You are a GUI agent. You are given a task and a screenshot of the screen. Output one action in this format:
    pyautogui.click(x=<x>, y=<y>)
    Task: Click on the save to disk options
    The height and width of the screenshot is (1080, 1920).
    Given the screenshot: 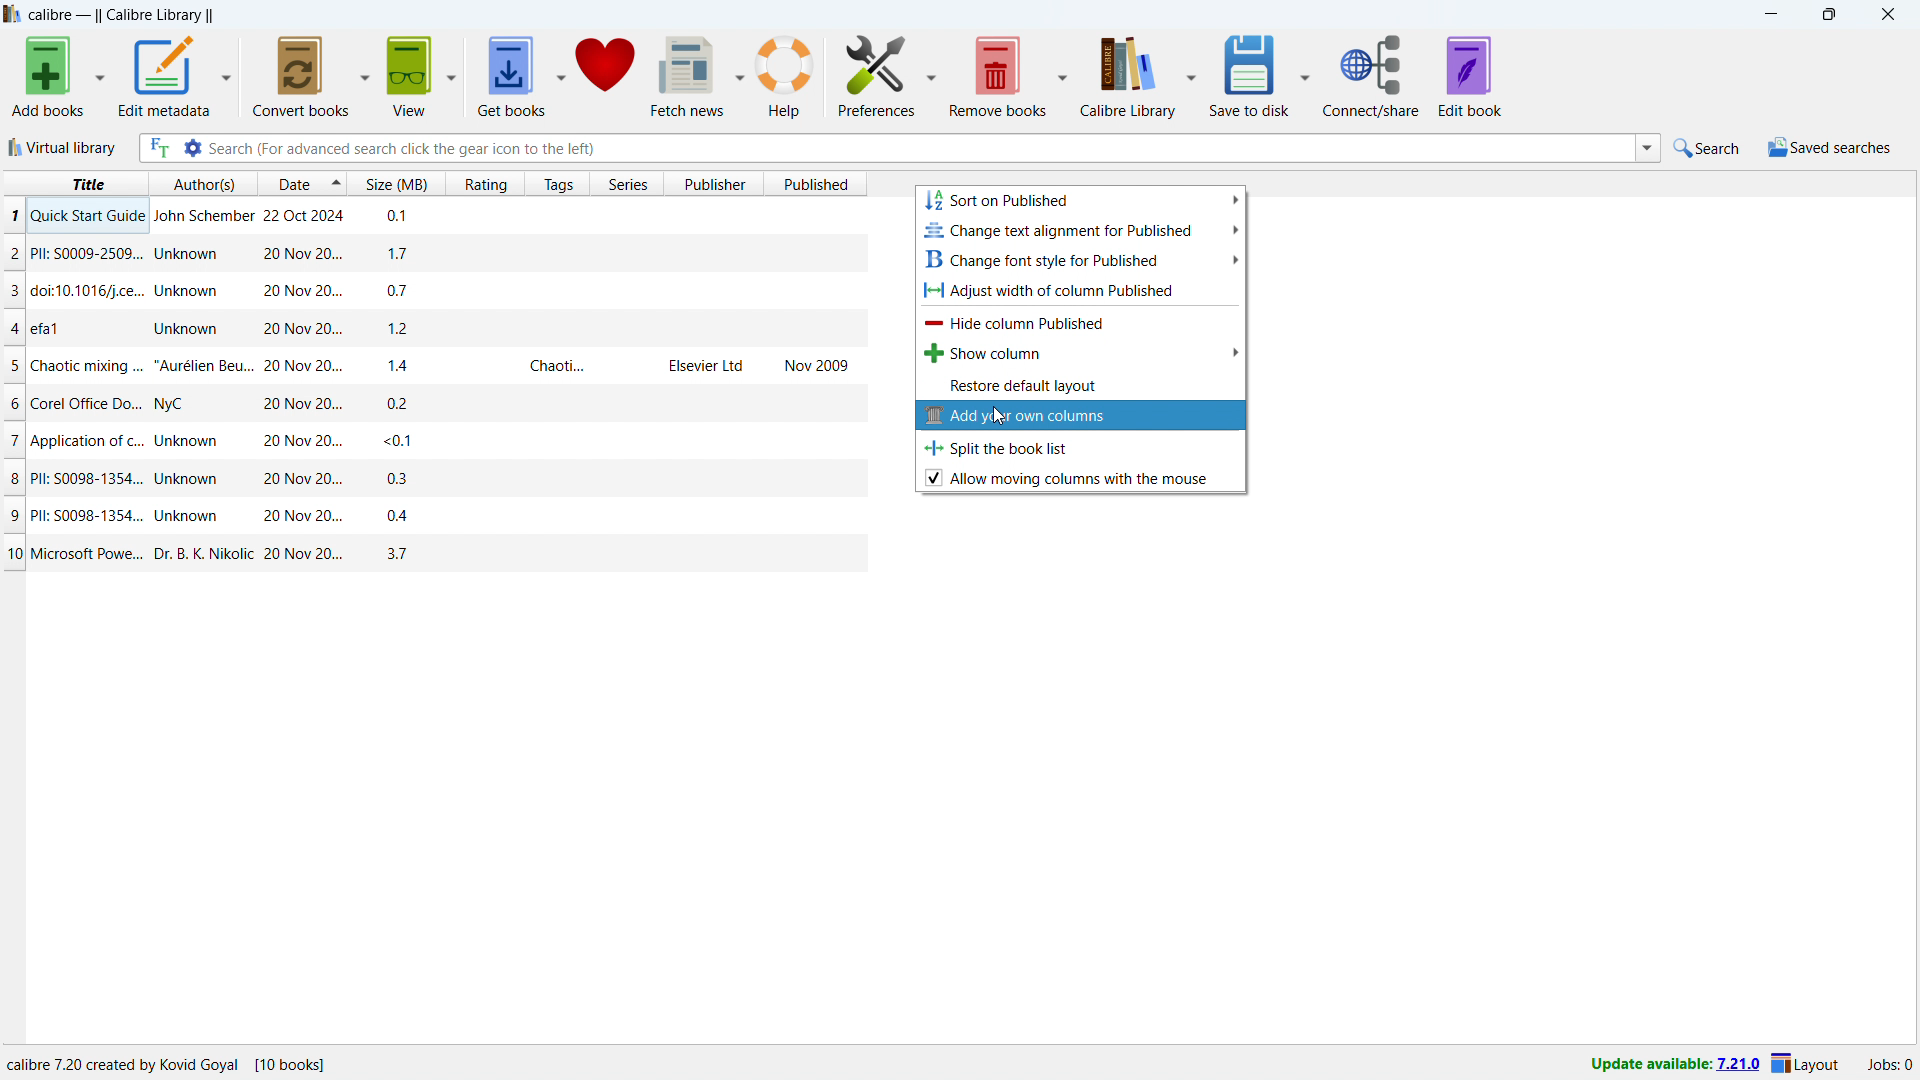 What is the action you would take?
    pyautogui.click(x=1307, y=74)
    